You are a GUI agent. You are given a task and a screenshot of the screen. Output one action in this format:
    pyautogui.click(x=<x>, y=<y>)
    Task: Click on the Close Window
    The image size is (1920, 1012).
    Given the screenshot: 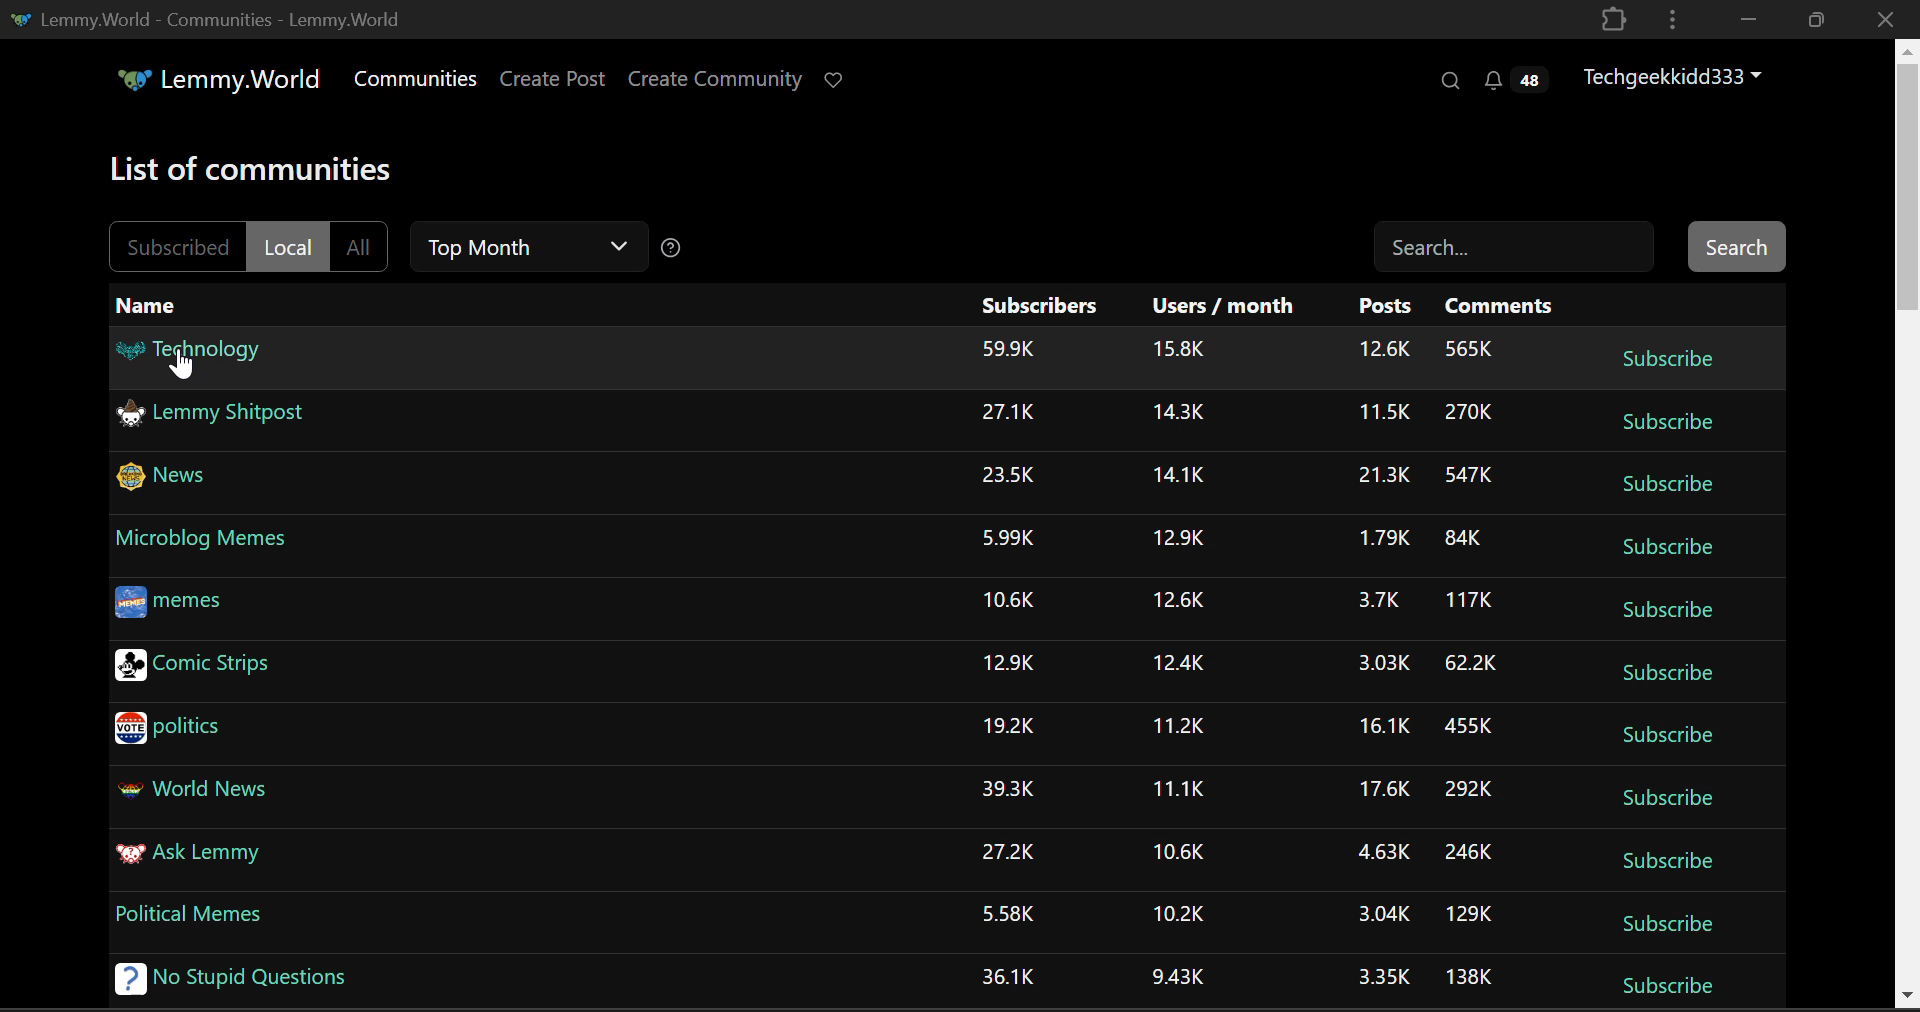 What is the action you would take?
    pyautogui.click(x=1888, y=18)
    